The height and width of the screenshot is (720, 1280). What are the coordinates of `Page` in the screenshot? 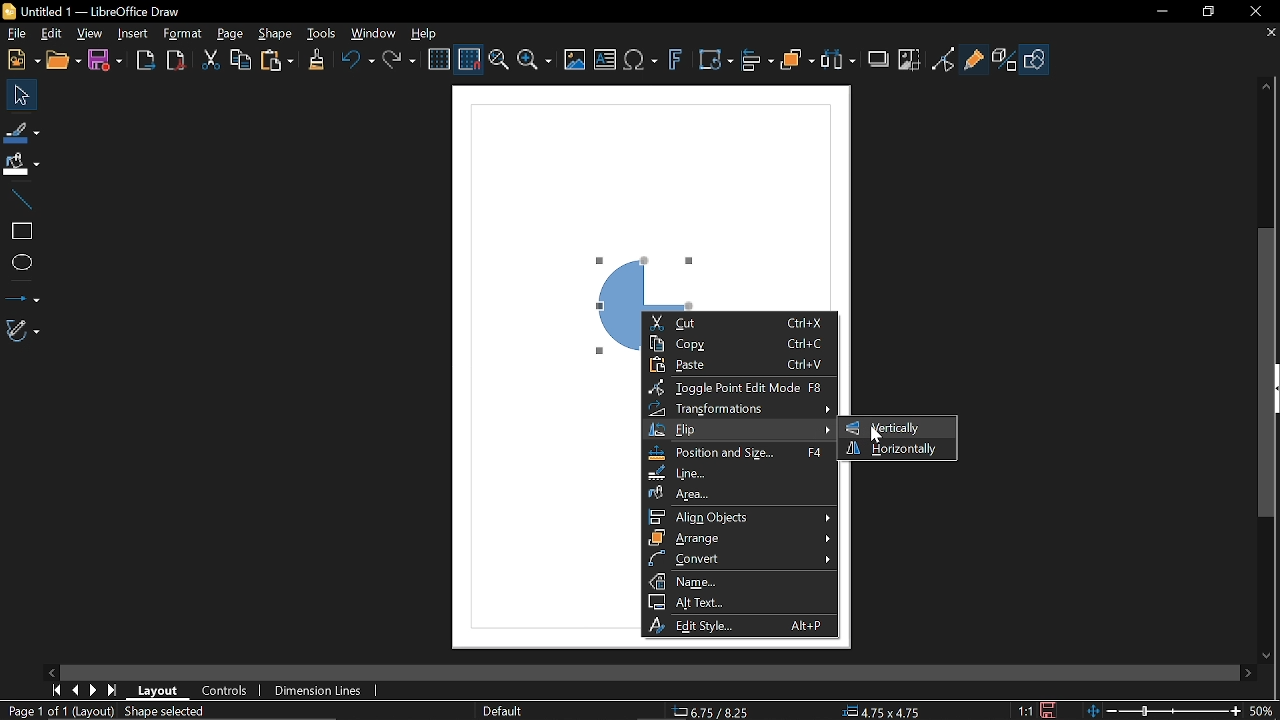 It's located at (230, 35).